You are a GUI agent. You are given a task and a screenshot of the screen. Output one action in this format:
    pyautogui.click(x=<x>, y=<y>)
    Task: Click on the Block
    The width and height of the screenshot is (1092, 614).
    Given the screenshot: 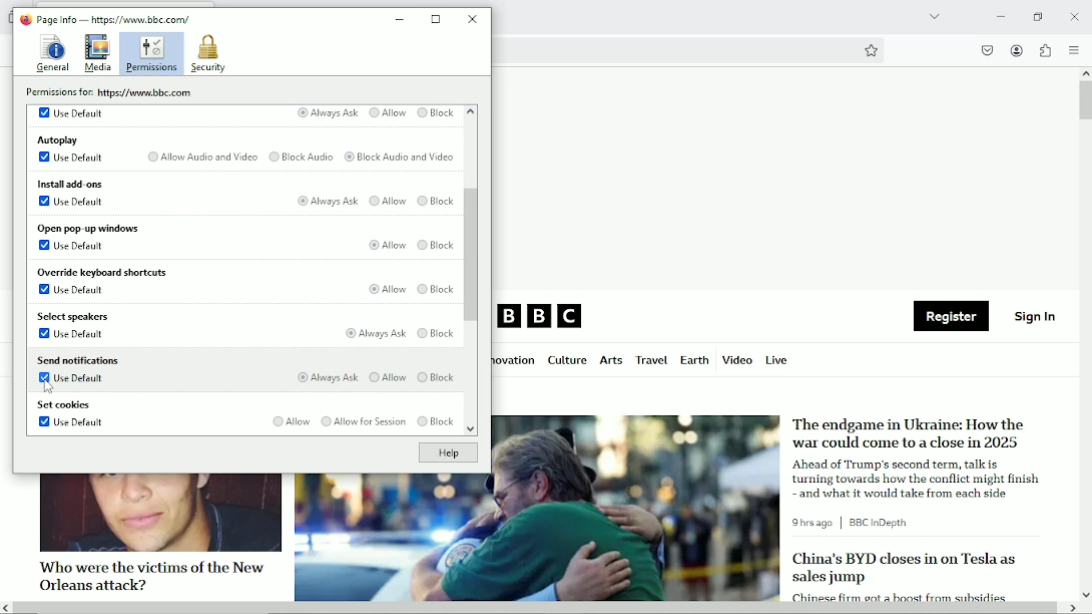 What is the action you would take?
    pyautogui.click(x=435, y=203)
    